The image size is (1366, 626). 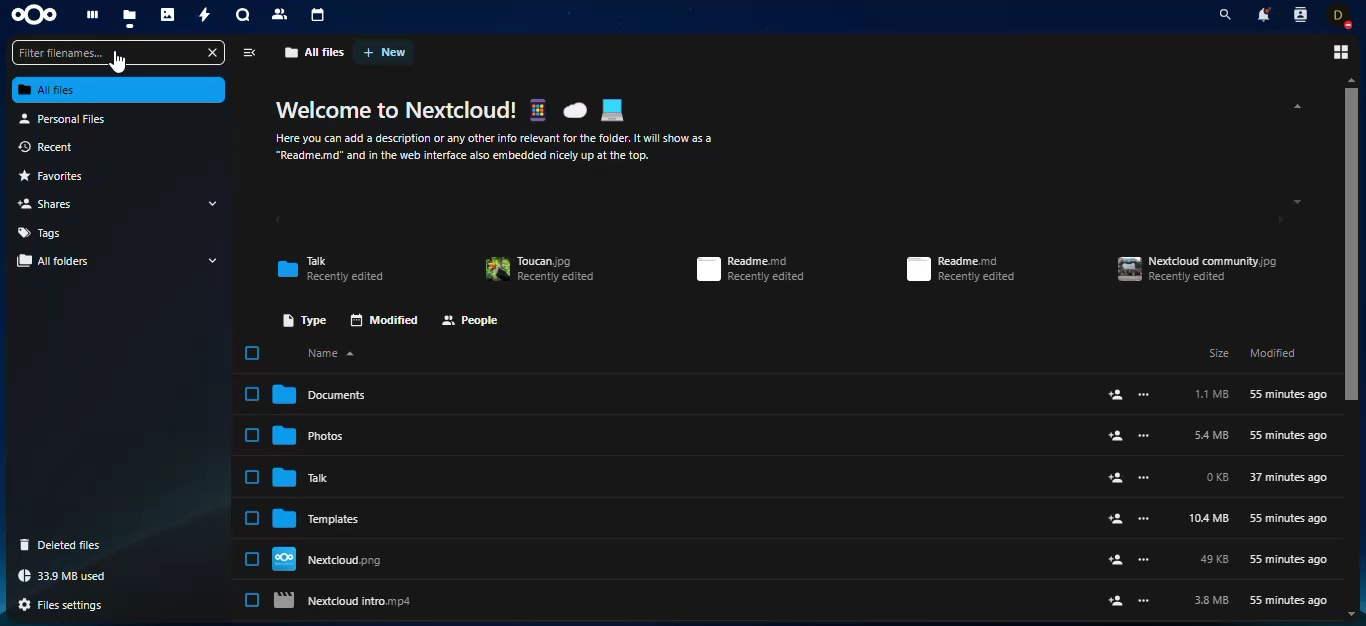 What do you see at coordinates (65, 605) in the screenshot?
I see `files settings` at bounding box center [65, 605].